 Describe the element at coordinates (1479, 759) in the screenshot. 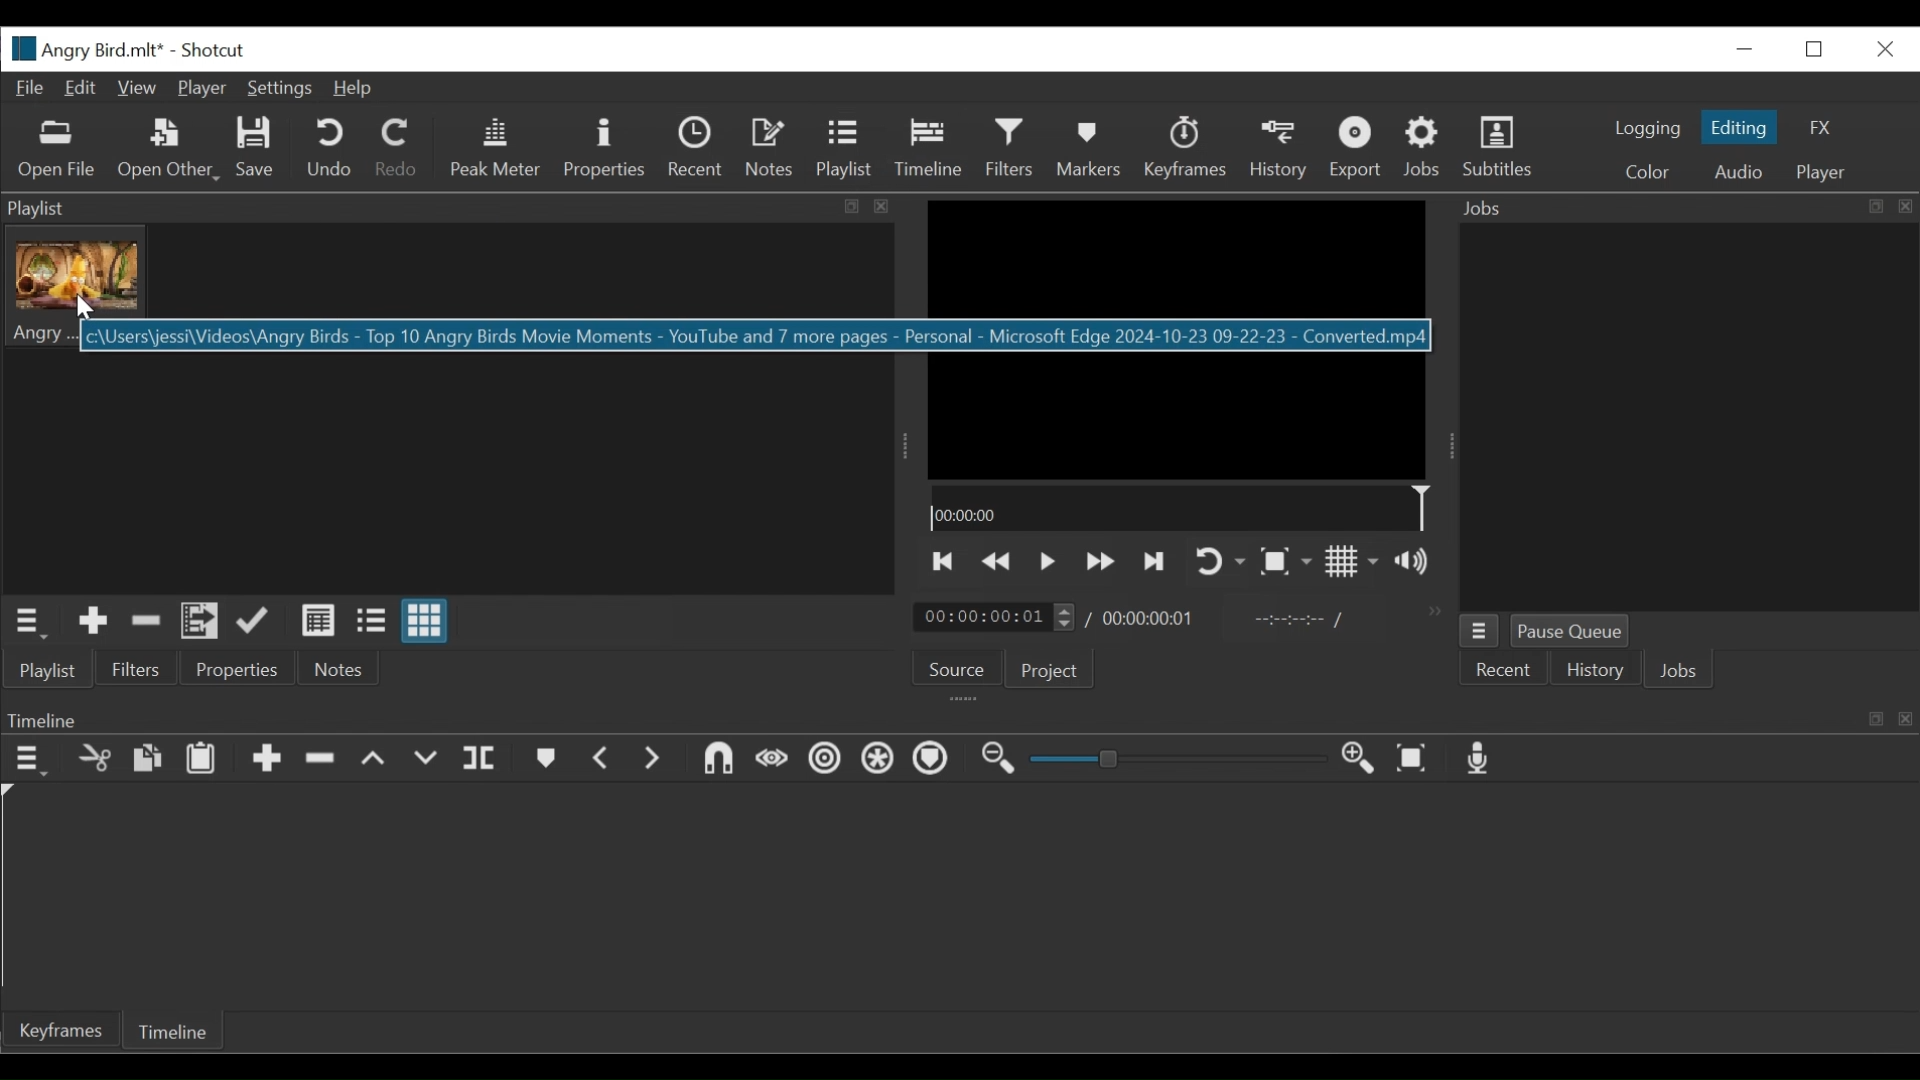

I see `Record audio` at that location.